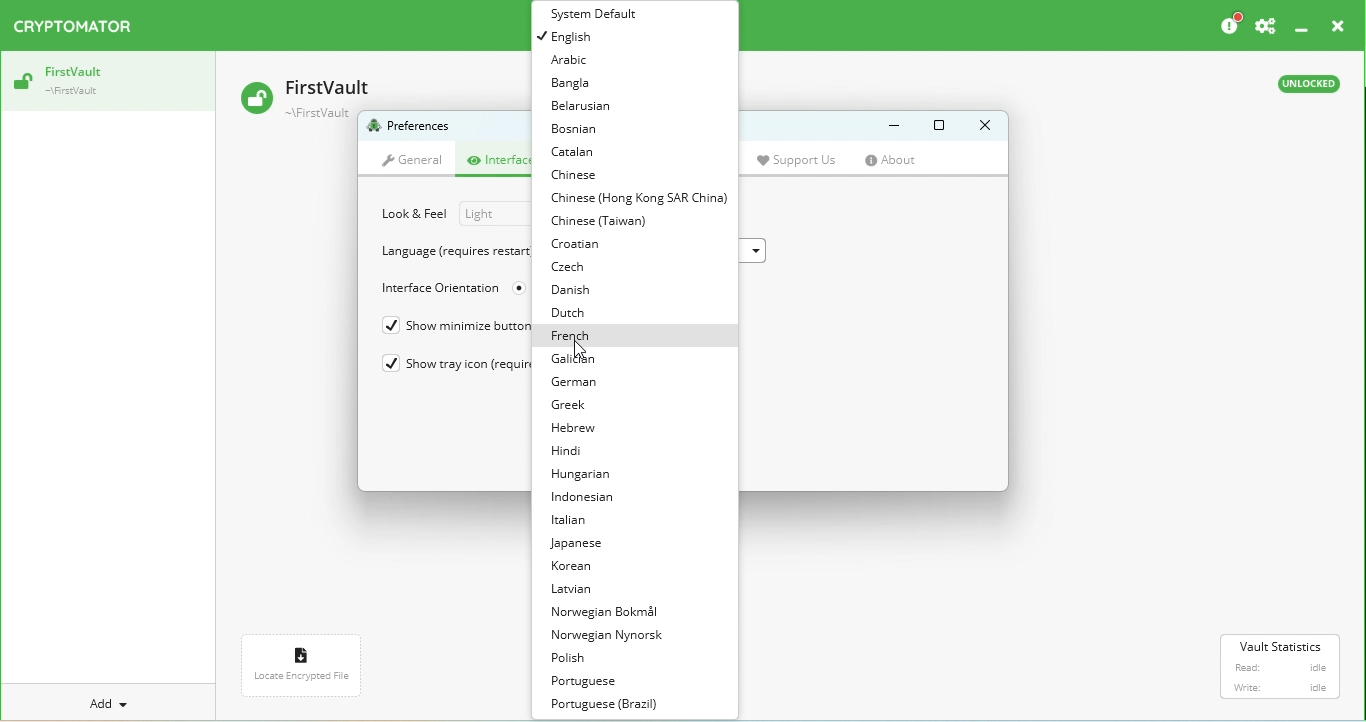  I want to click on Minimize, so click(1303, 27).